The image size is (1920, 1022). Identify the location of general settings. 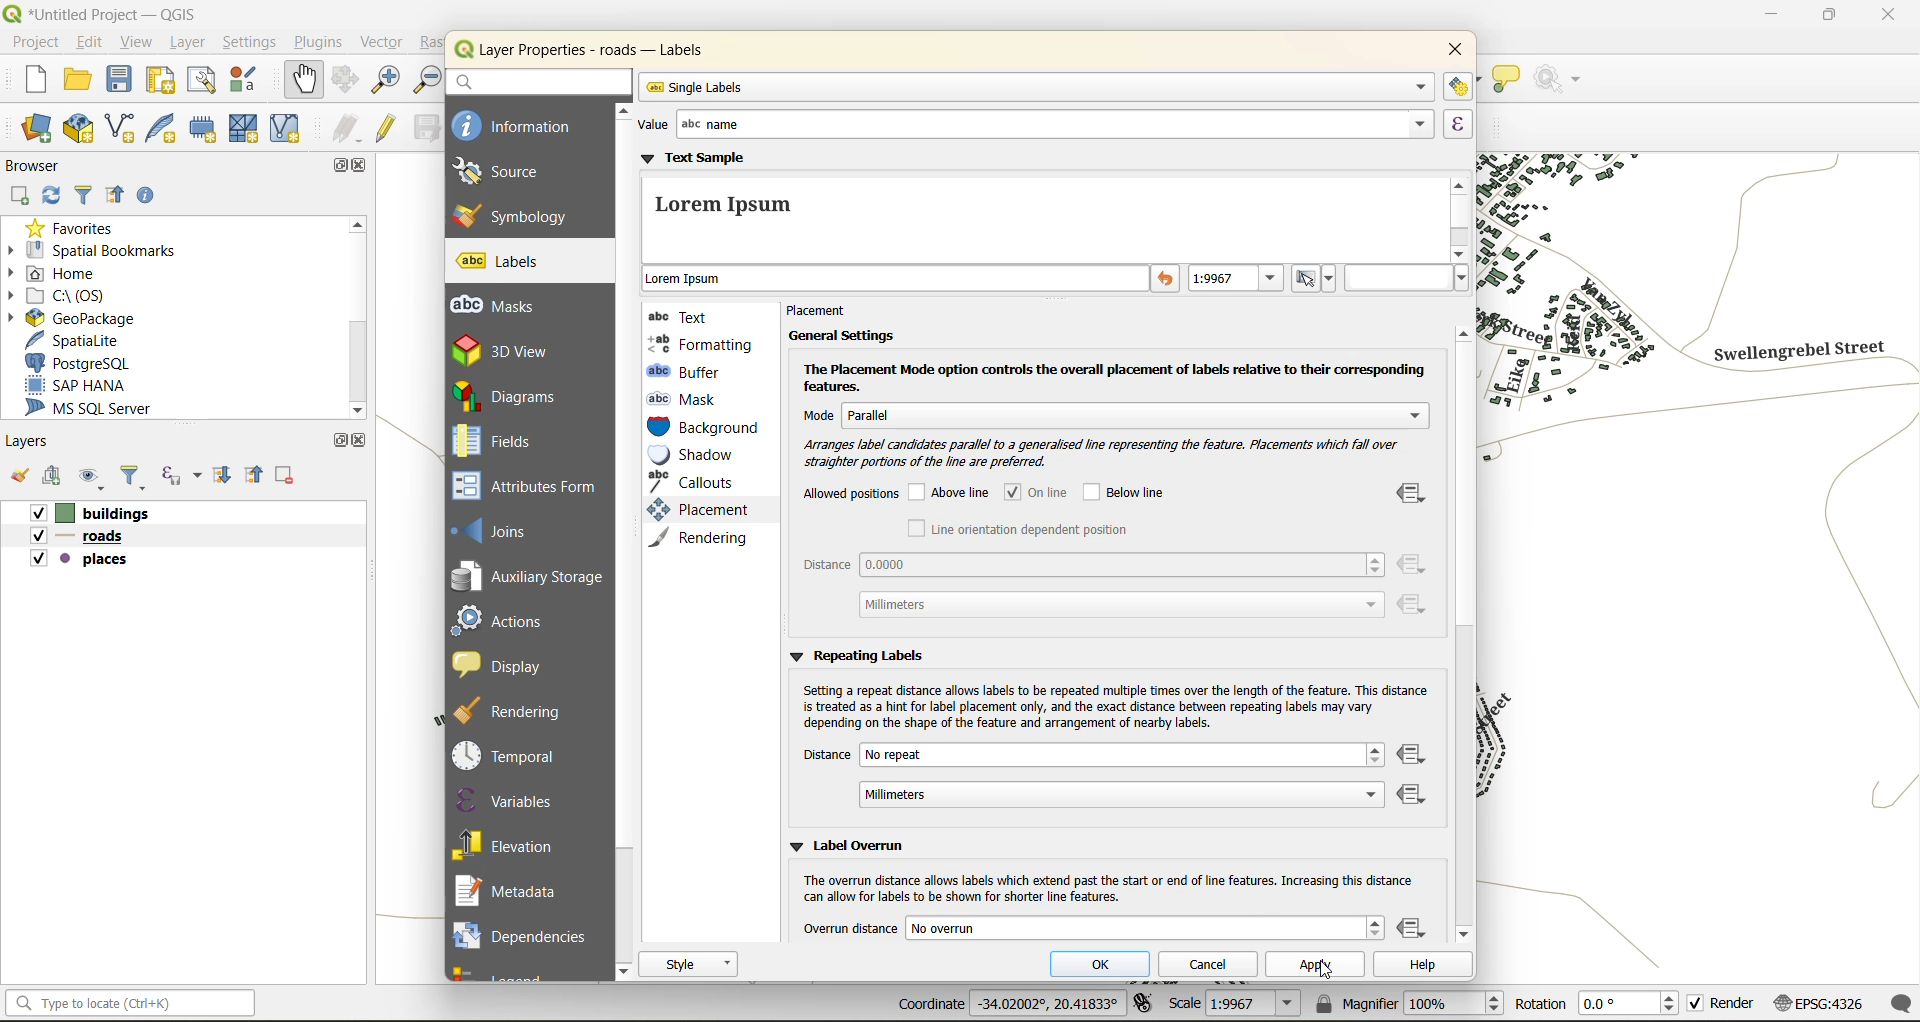
(839, 335).